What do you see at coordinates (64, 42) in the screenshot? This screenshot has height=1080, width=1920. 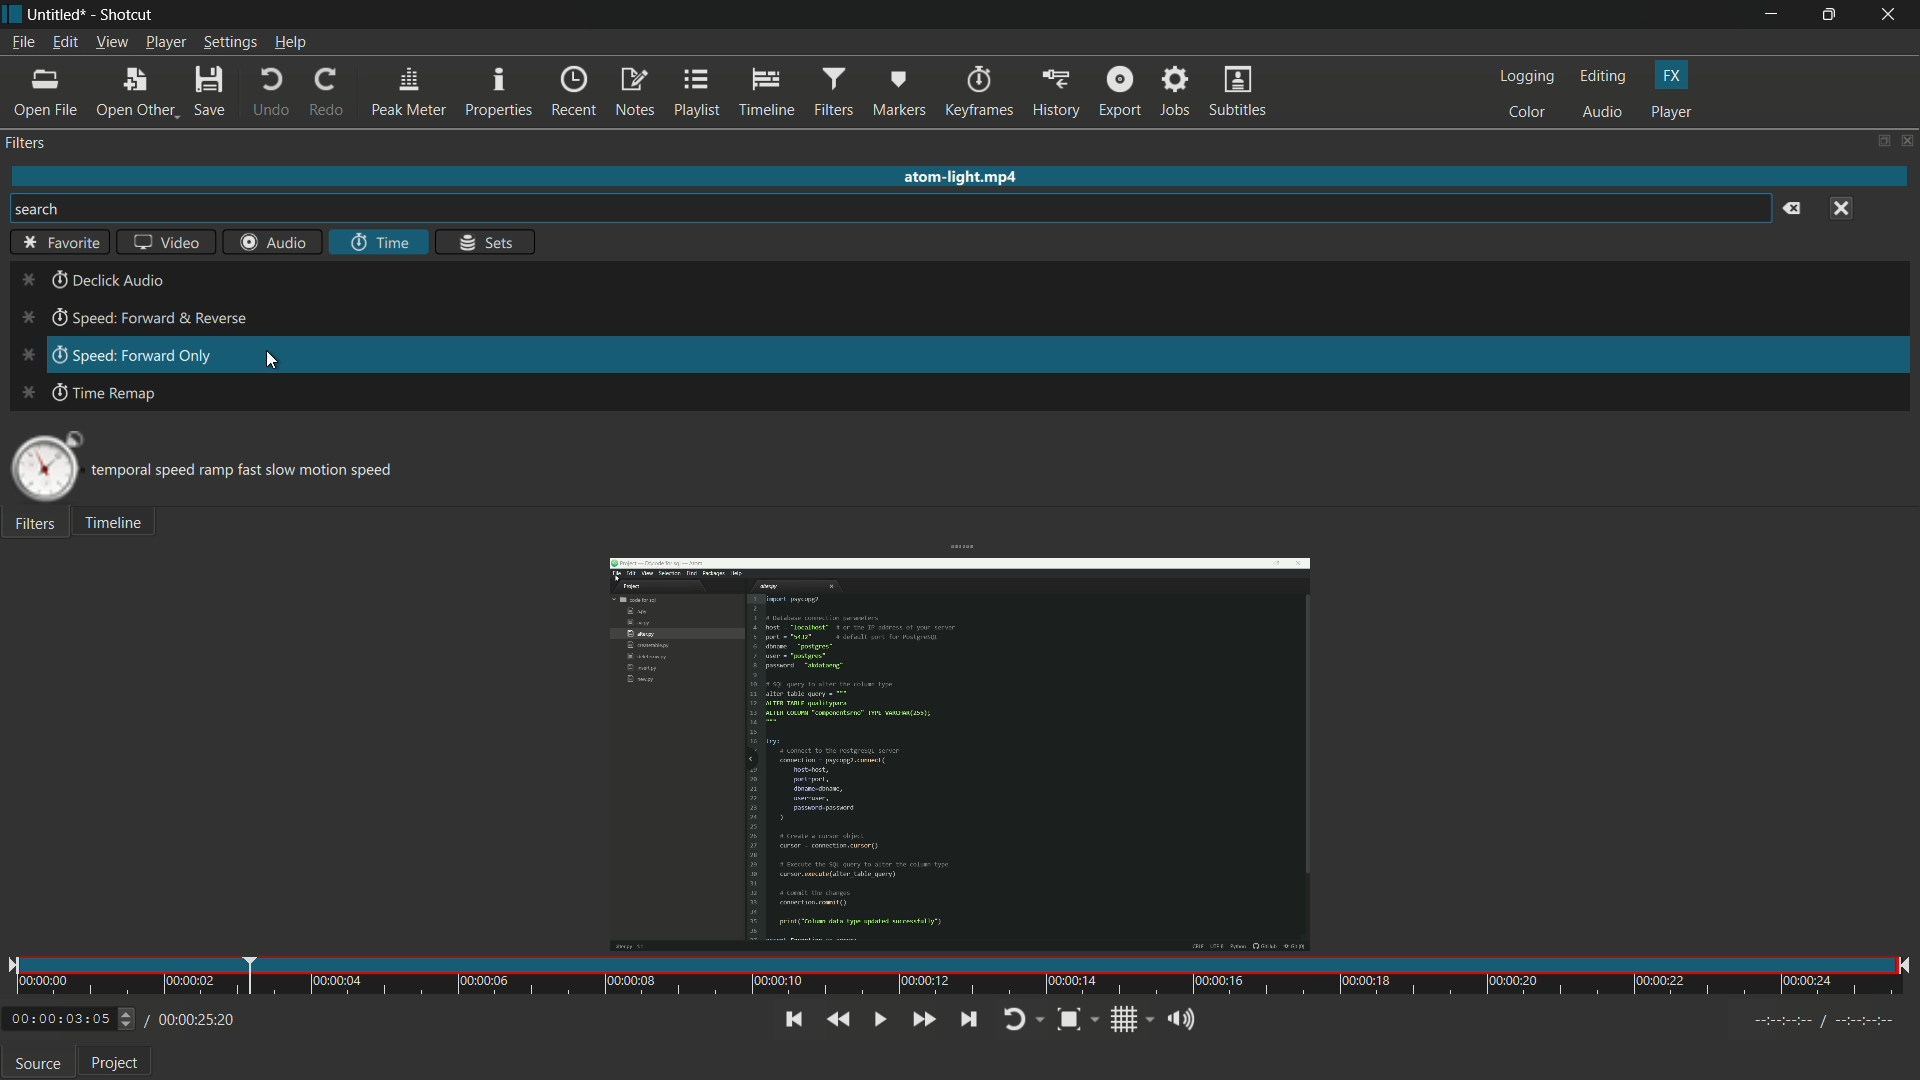 I see `edit menu` at bounding box center [64, 42].